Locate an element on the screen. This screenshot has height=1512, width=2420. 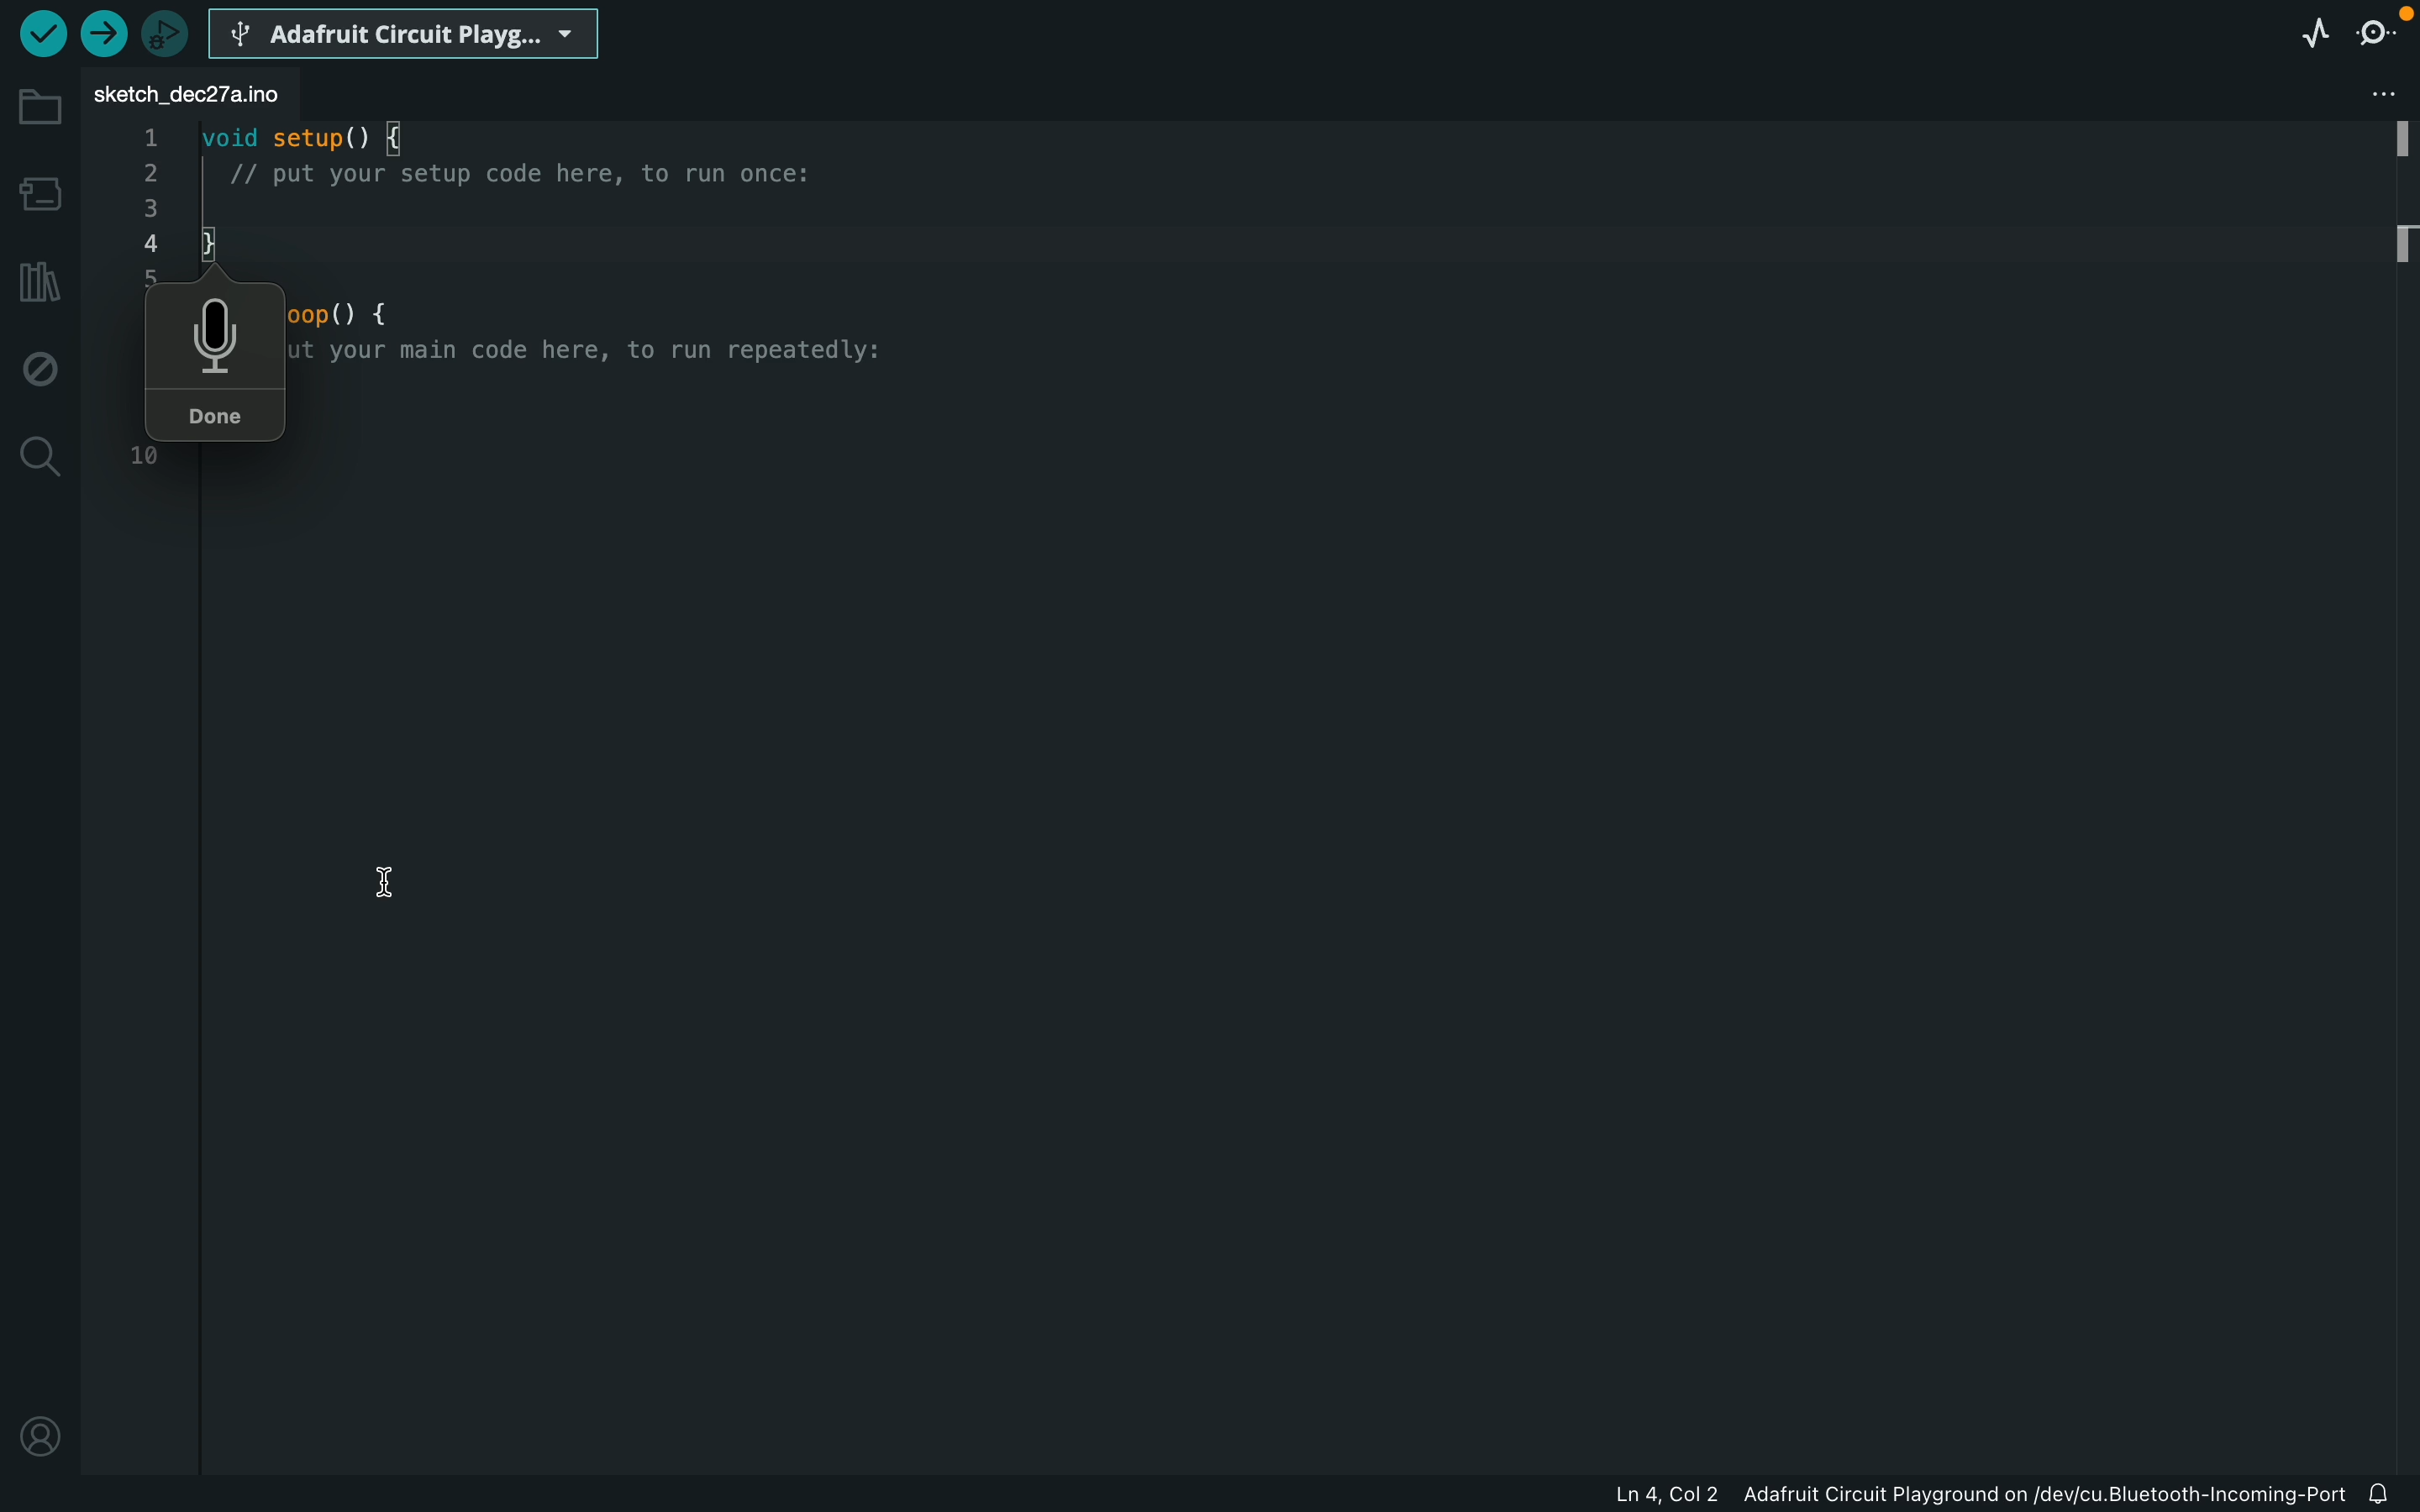
notification is located at coordinates (2389, 1495).